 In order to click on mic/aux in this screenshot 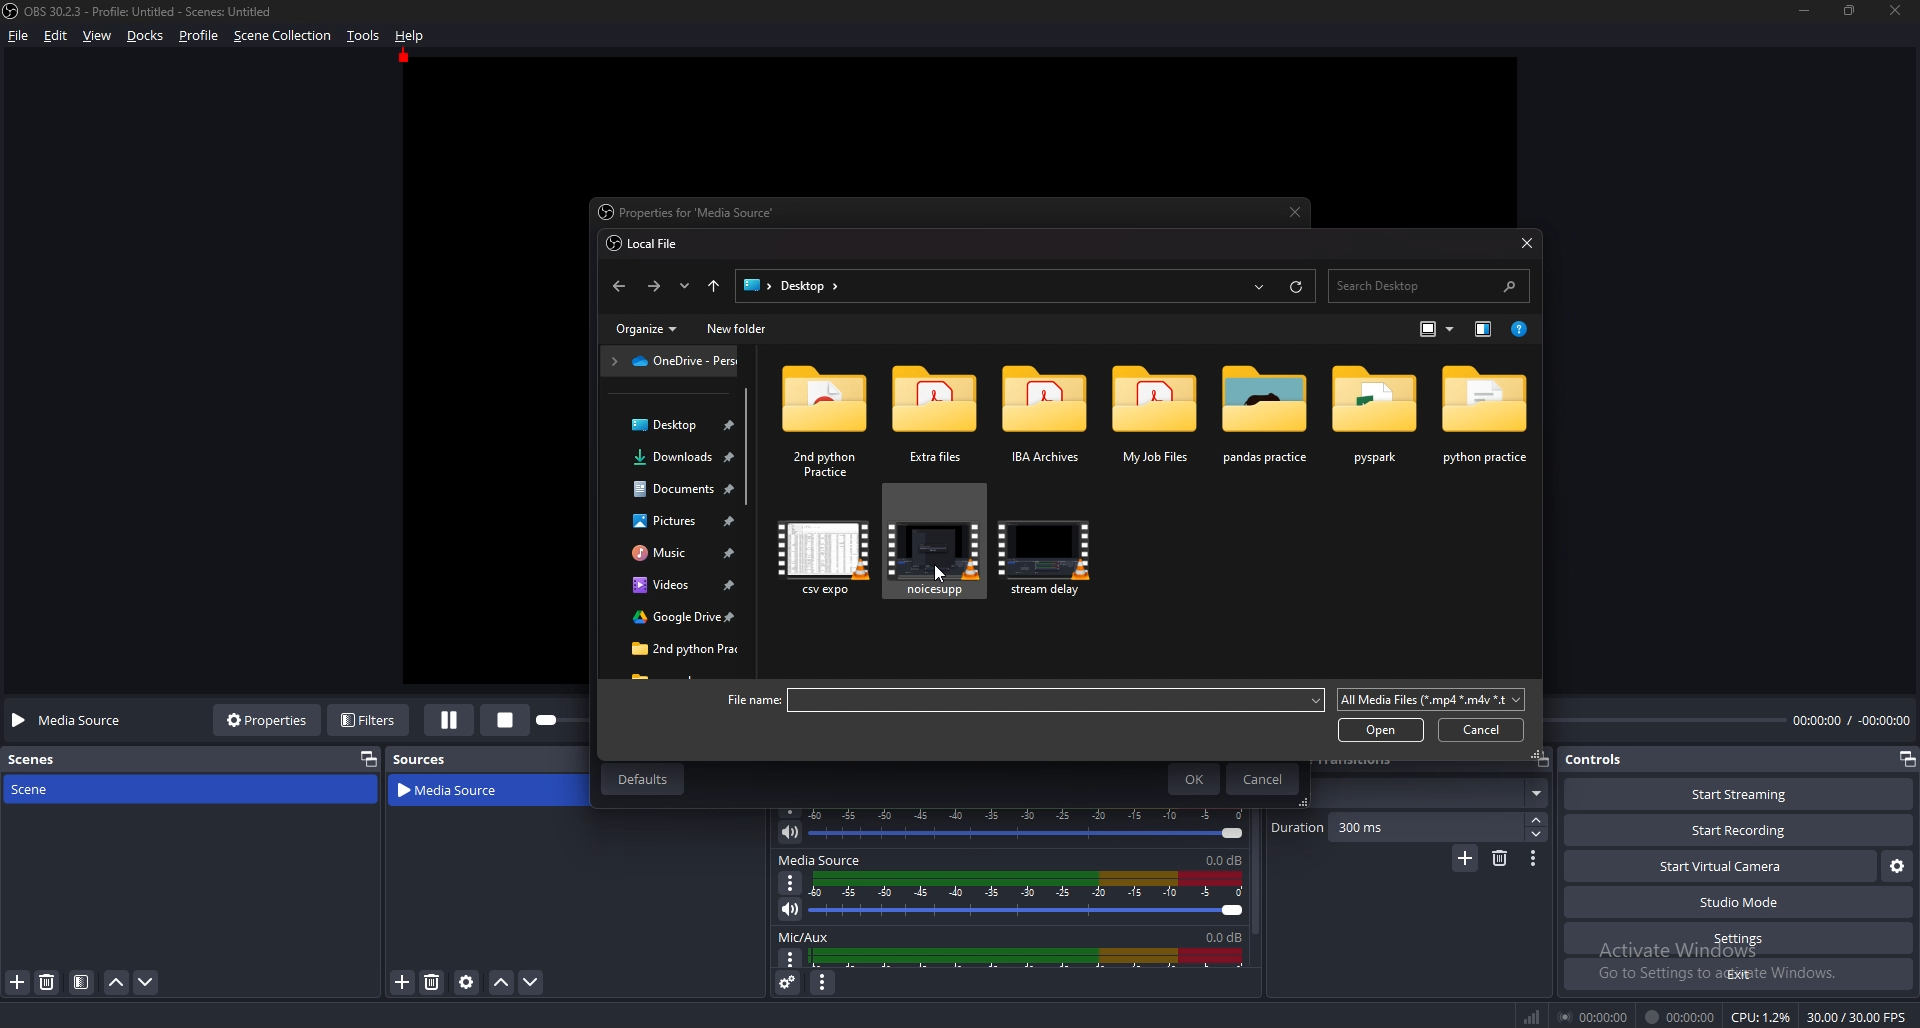, I will do `click(807, 936)`.